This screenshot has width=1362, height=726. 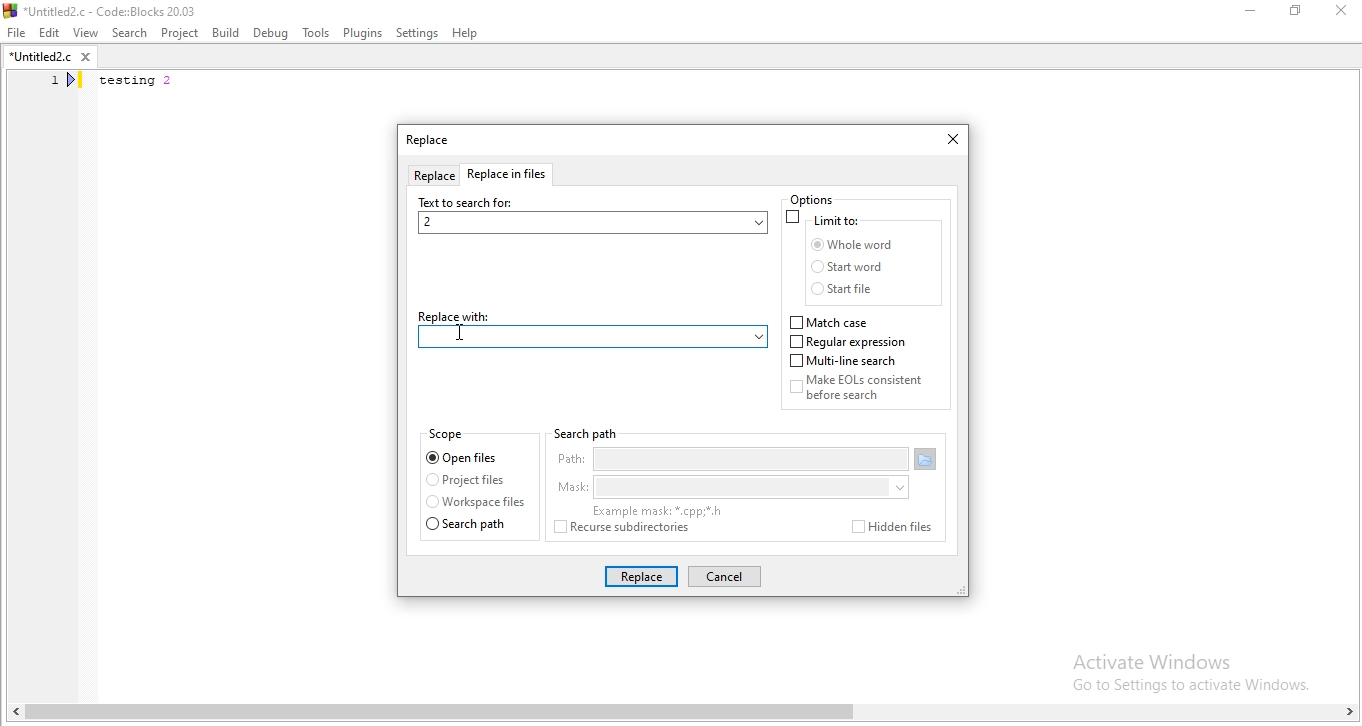 I want to click on close, so click(x=948, y=140).